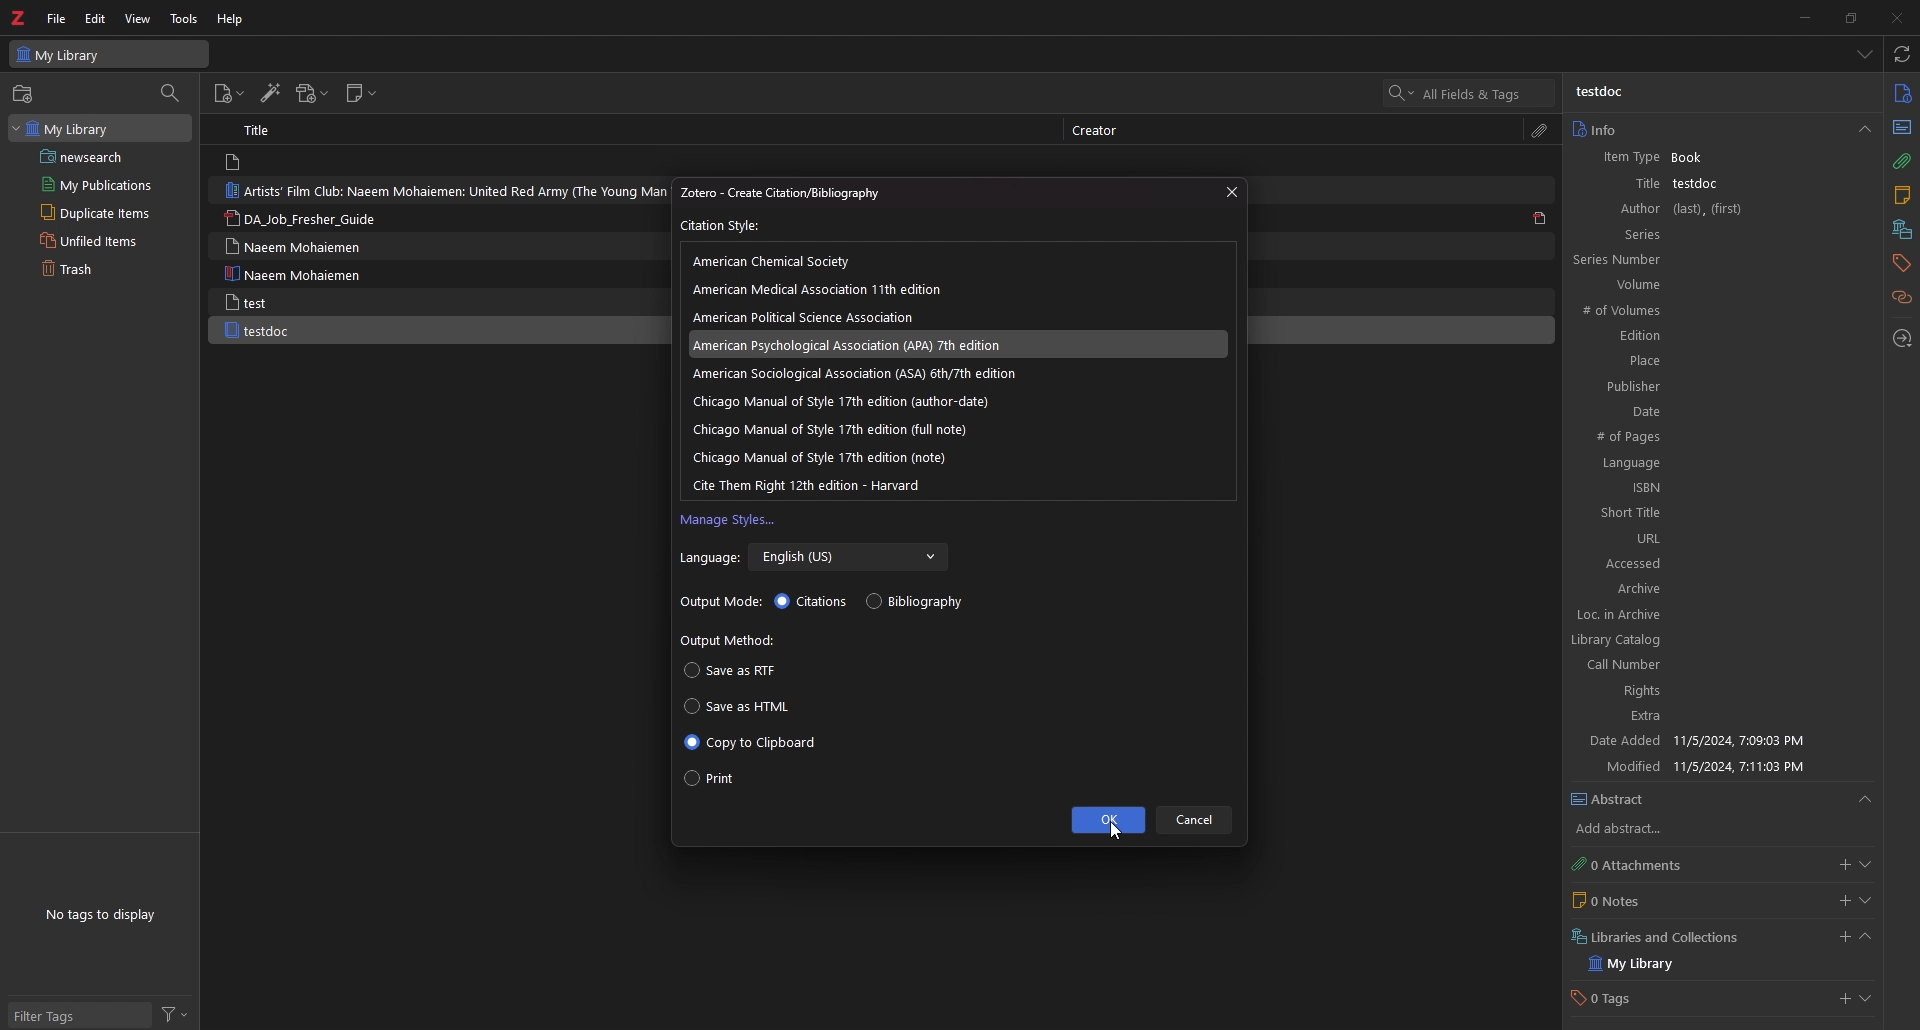 The image size is (1920, 1030). What do you see at coordinates (1645, 900) in the screenshot?
I see `0 Notes` at bounding box center [1645, 900].